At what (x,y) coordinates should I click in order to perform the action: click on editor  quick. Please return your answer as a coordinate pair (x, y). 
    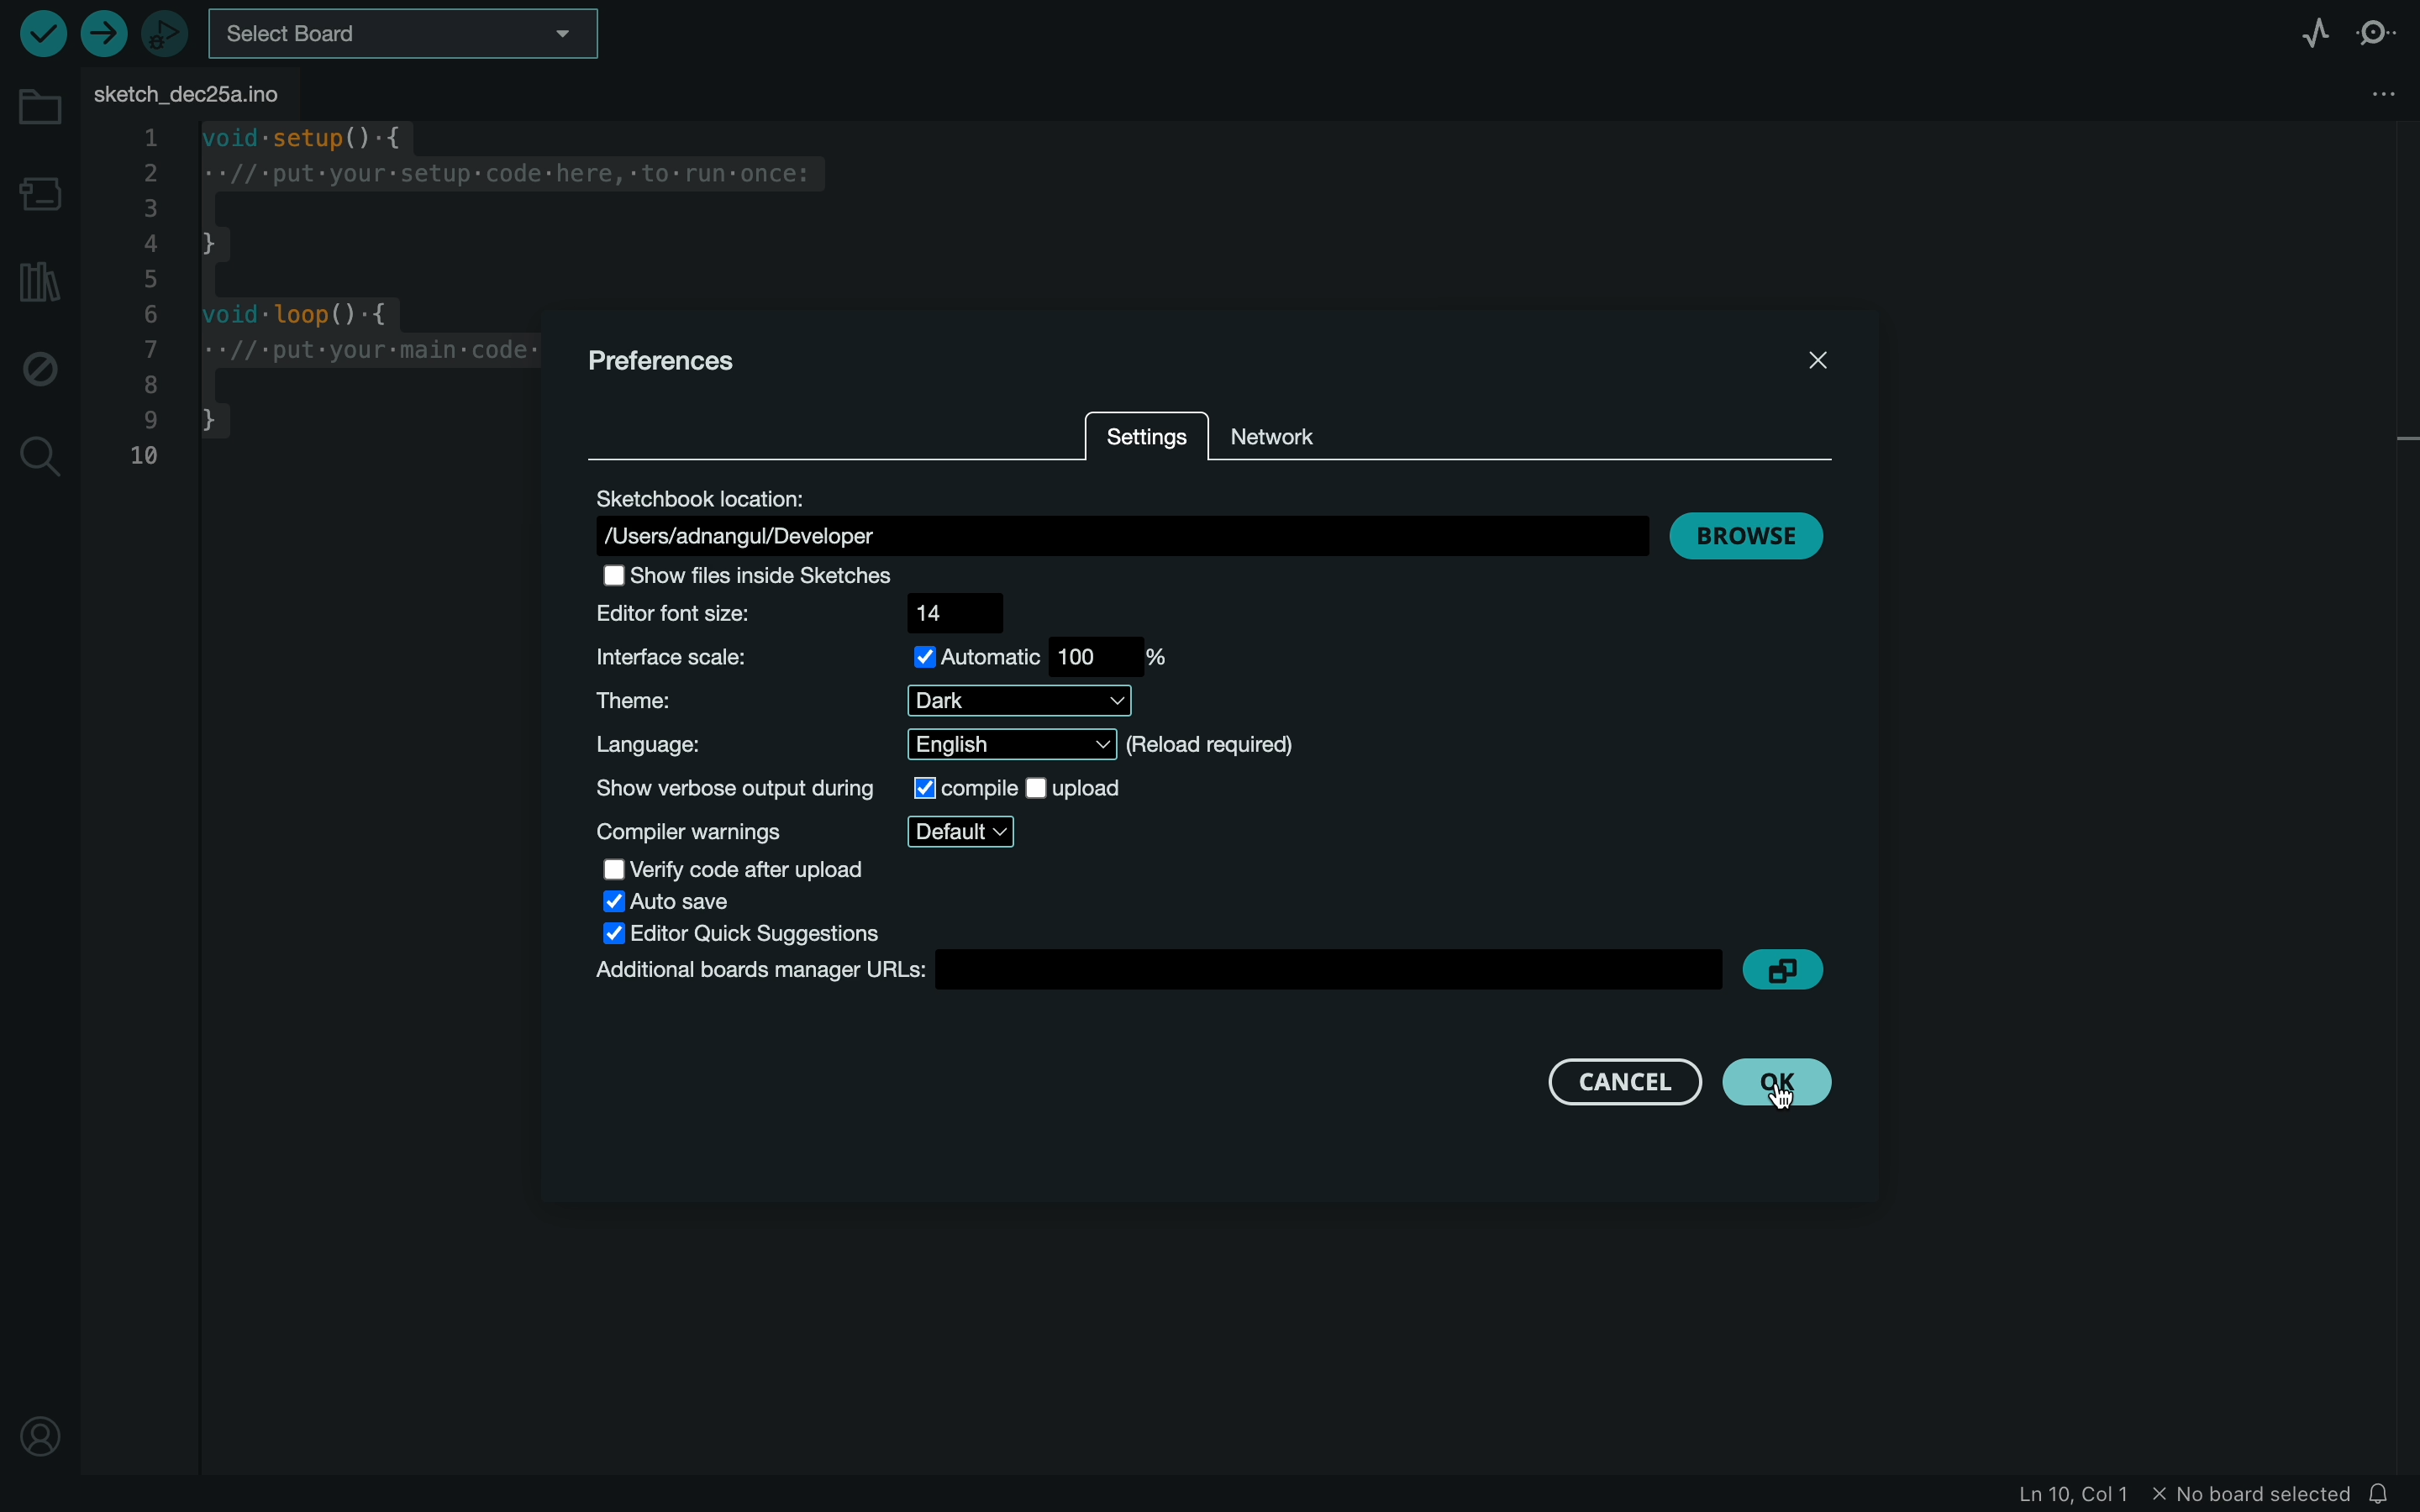
    Looking at the image, I should click on (748, 932).